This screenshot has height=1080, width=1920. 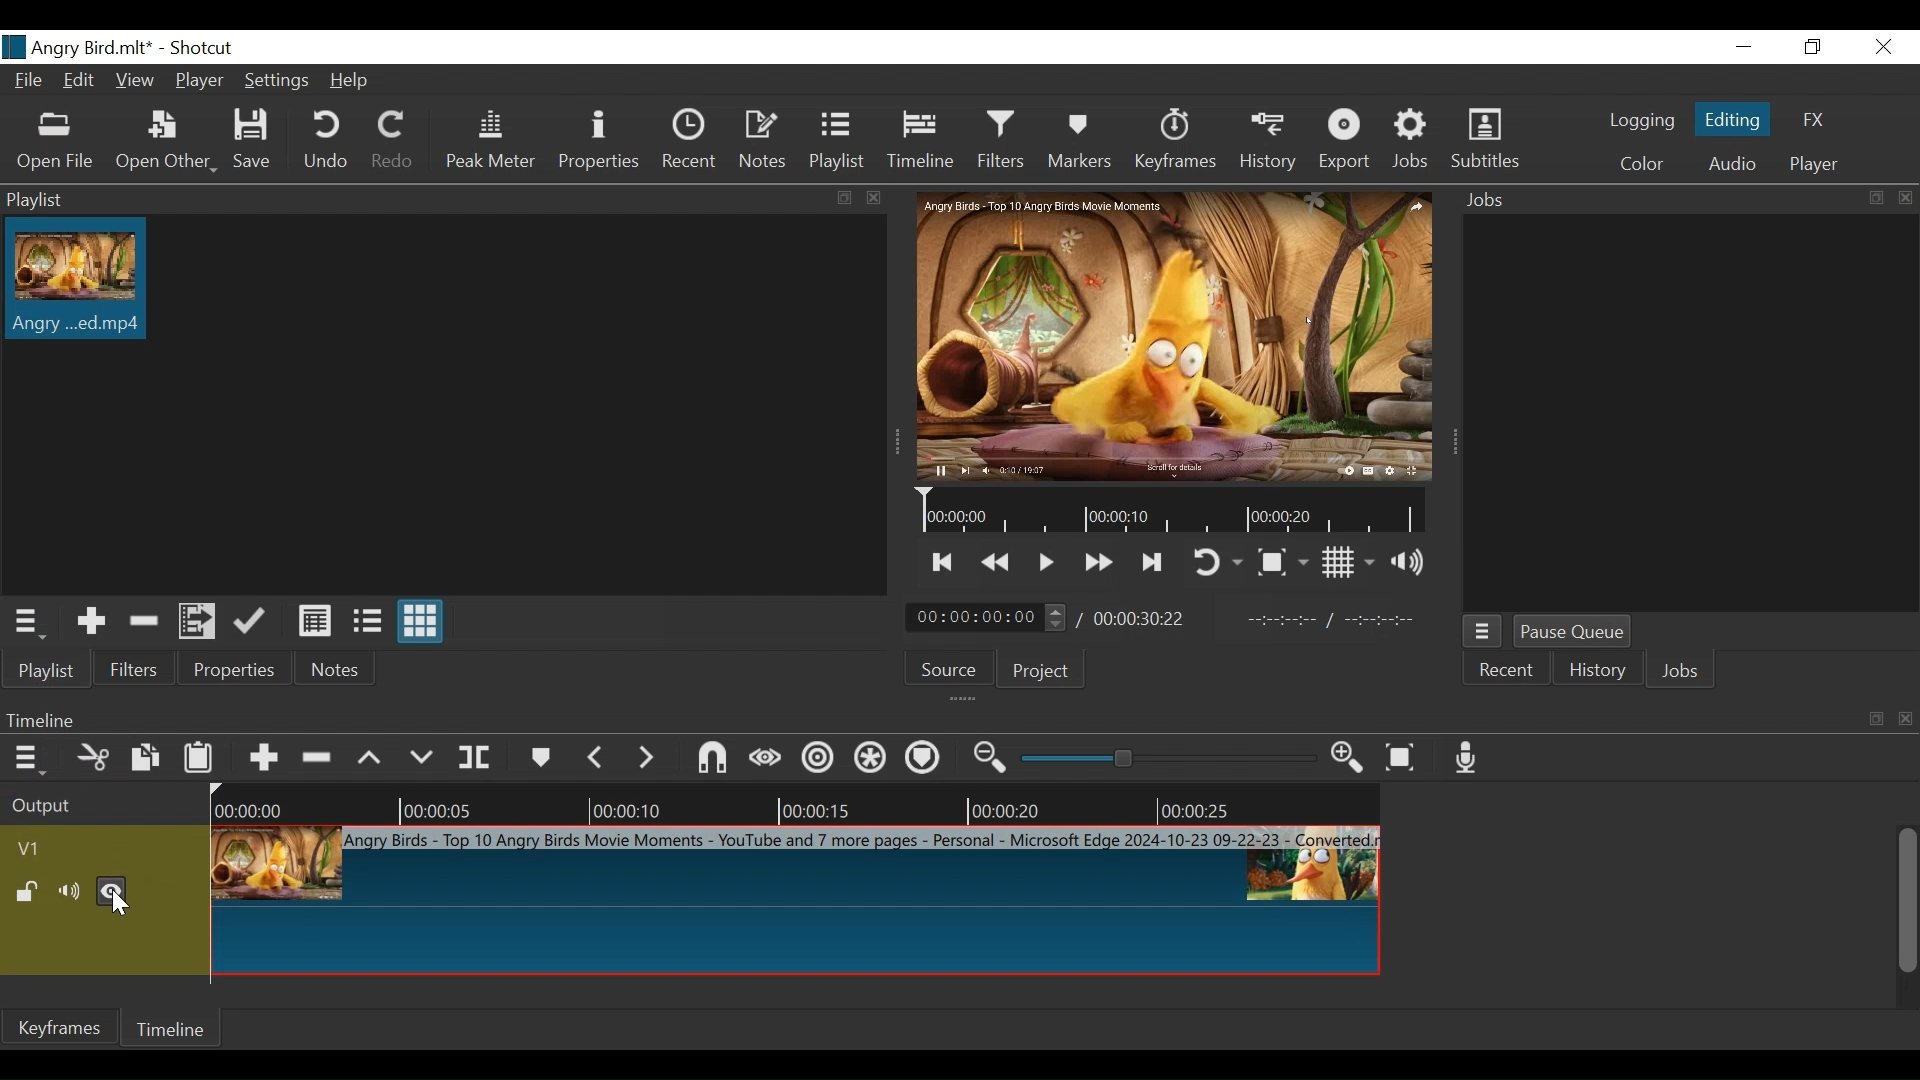 I want to click on Editing, so click(x=1731, y=117).